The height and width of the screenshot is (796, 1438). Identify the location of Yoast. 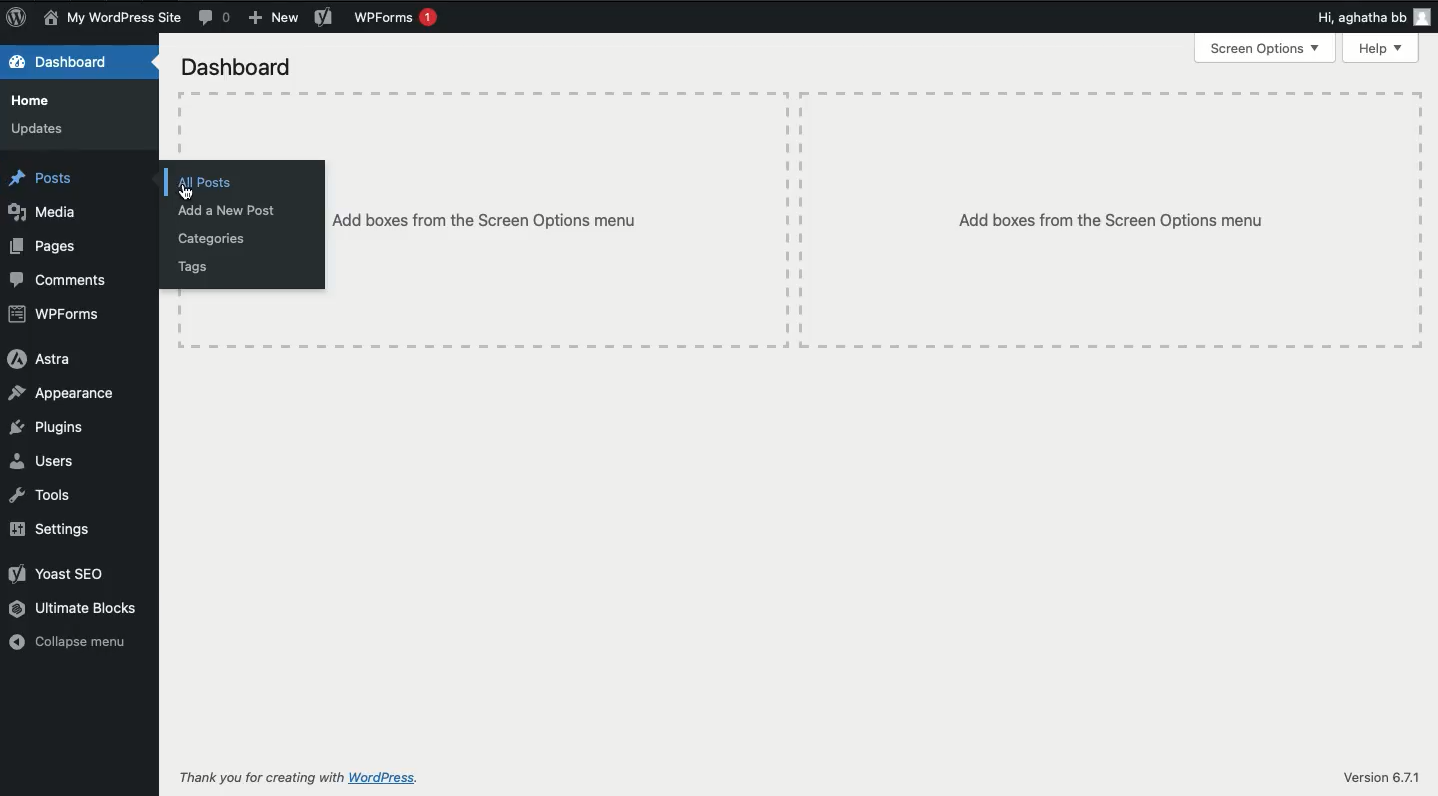
(323, 18).